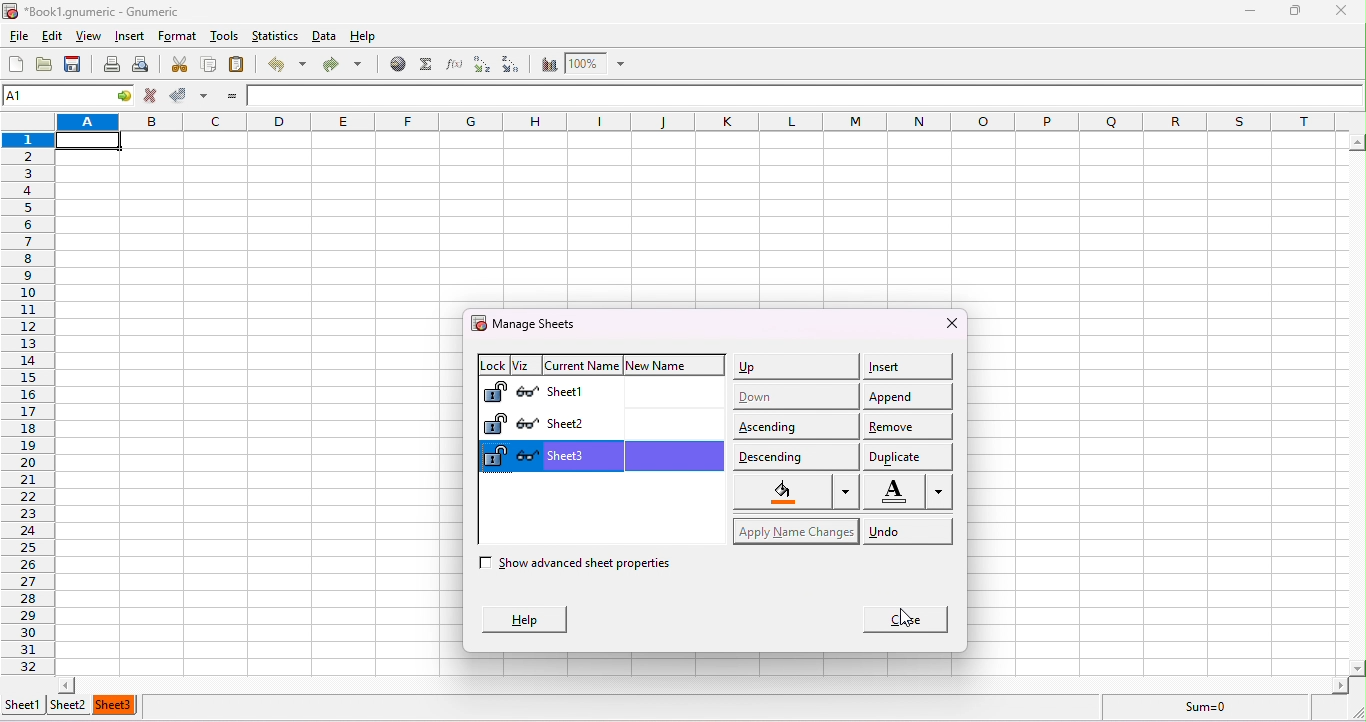 Image resolution: width=1366 pixels, height=722 pixels. I want to click on viz, so click(522, 362).